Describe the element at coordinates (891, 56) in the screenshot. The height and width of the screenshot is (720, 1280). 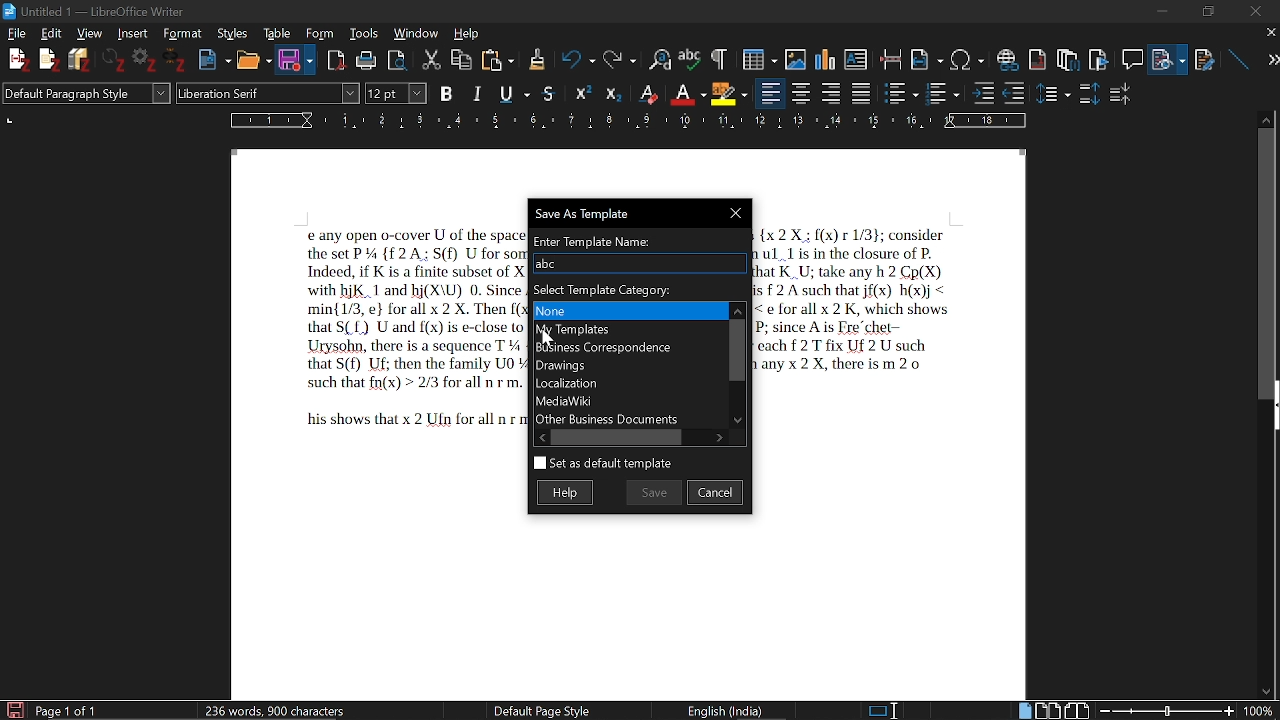
I see `Insert page break` at that location.